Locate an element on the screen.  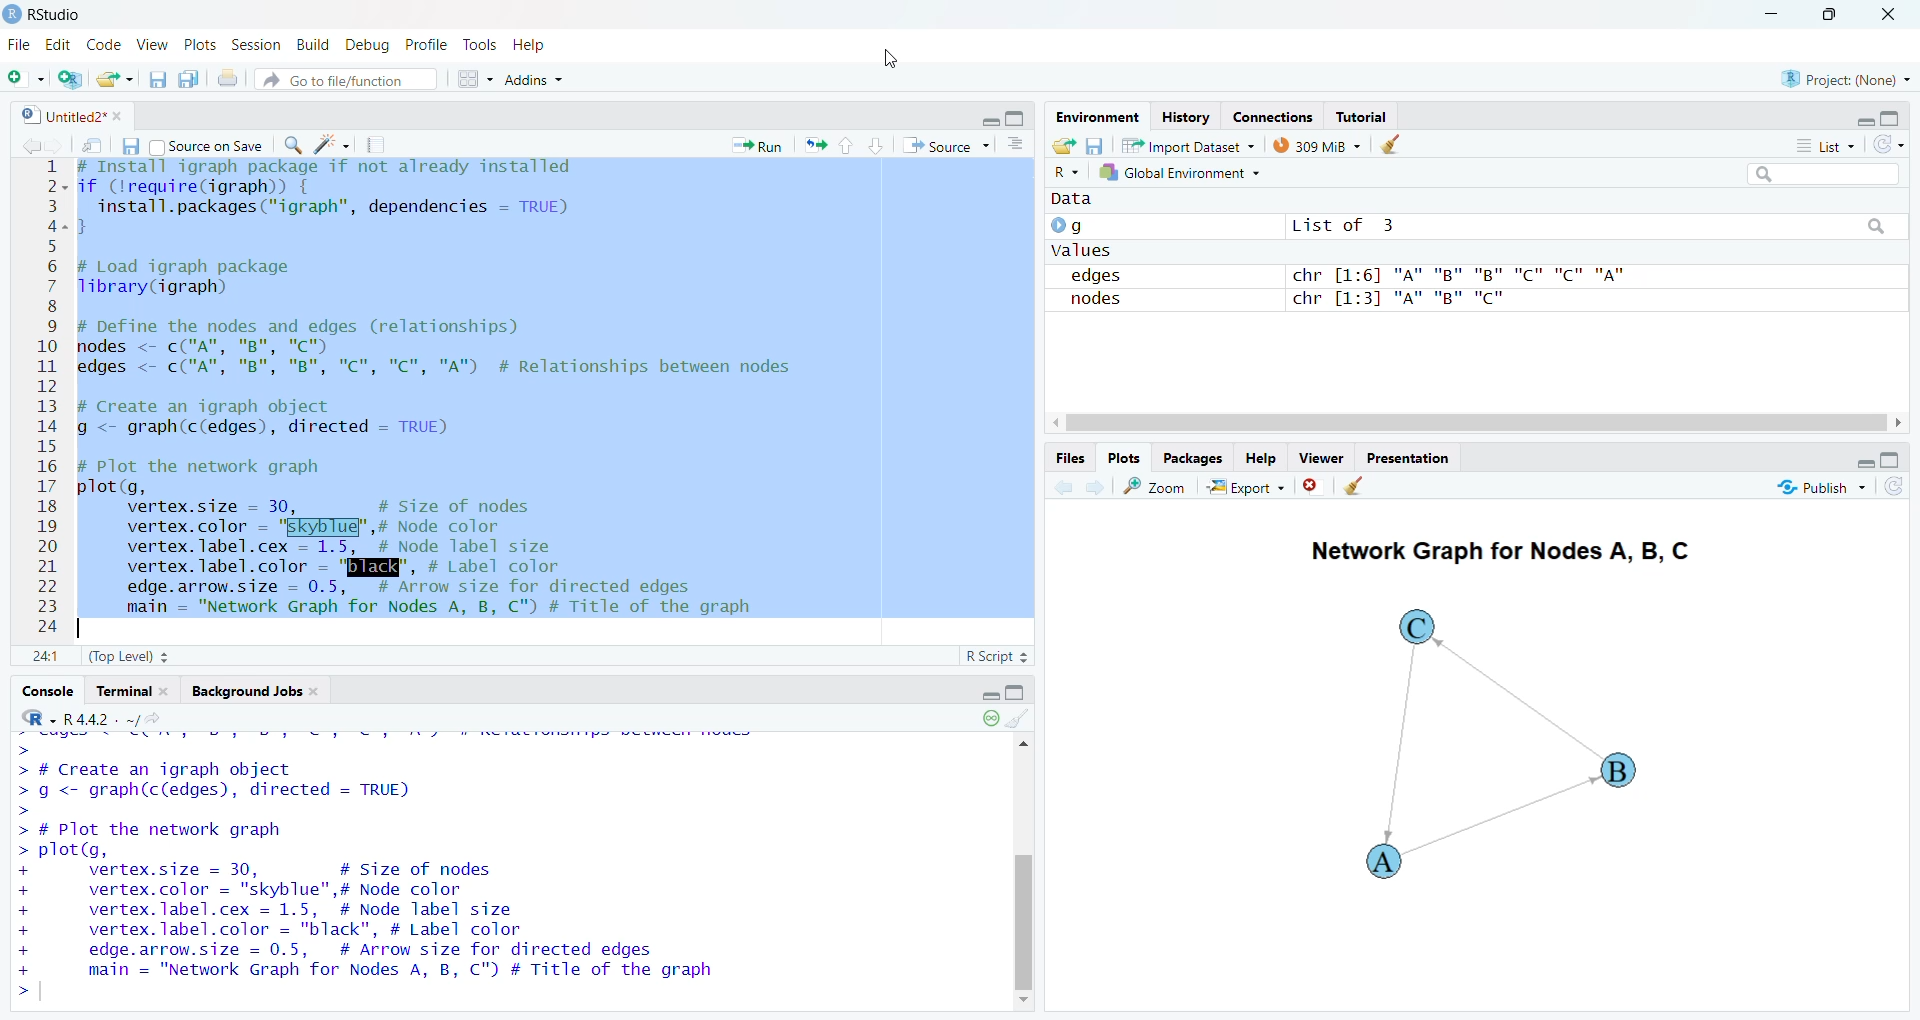
search is located at coordinates (298, 145).